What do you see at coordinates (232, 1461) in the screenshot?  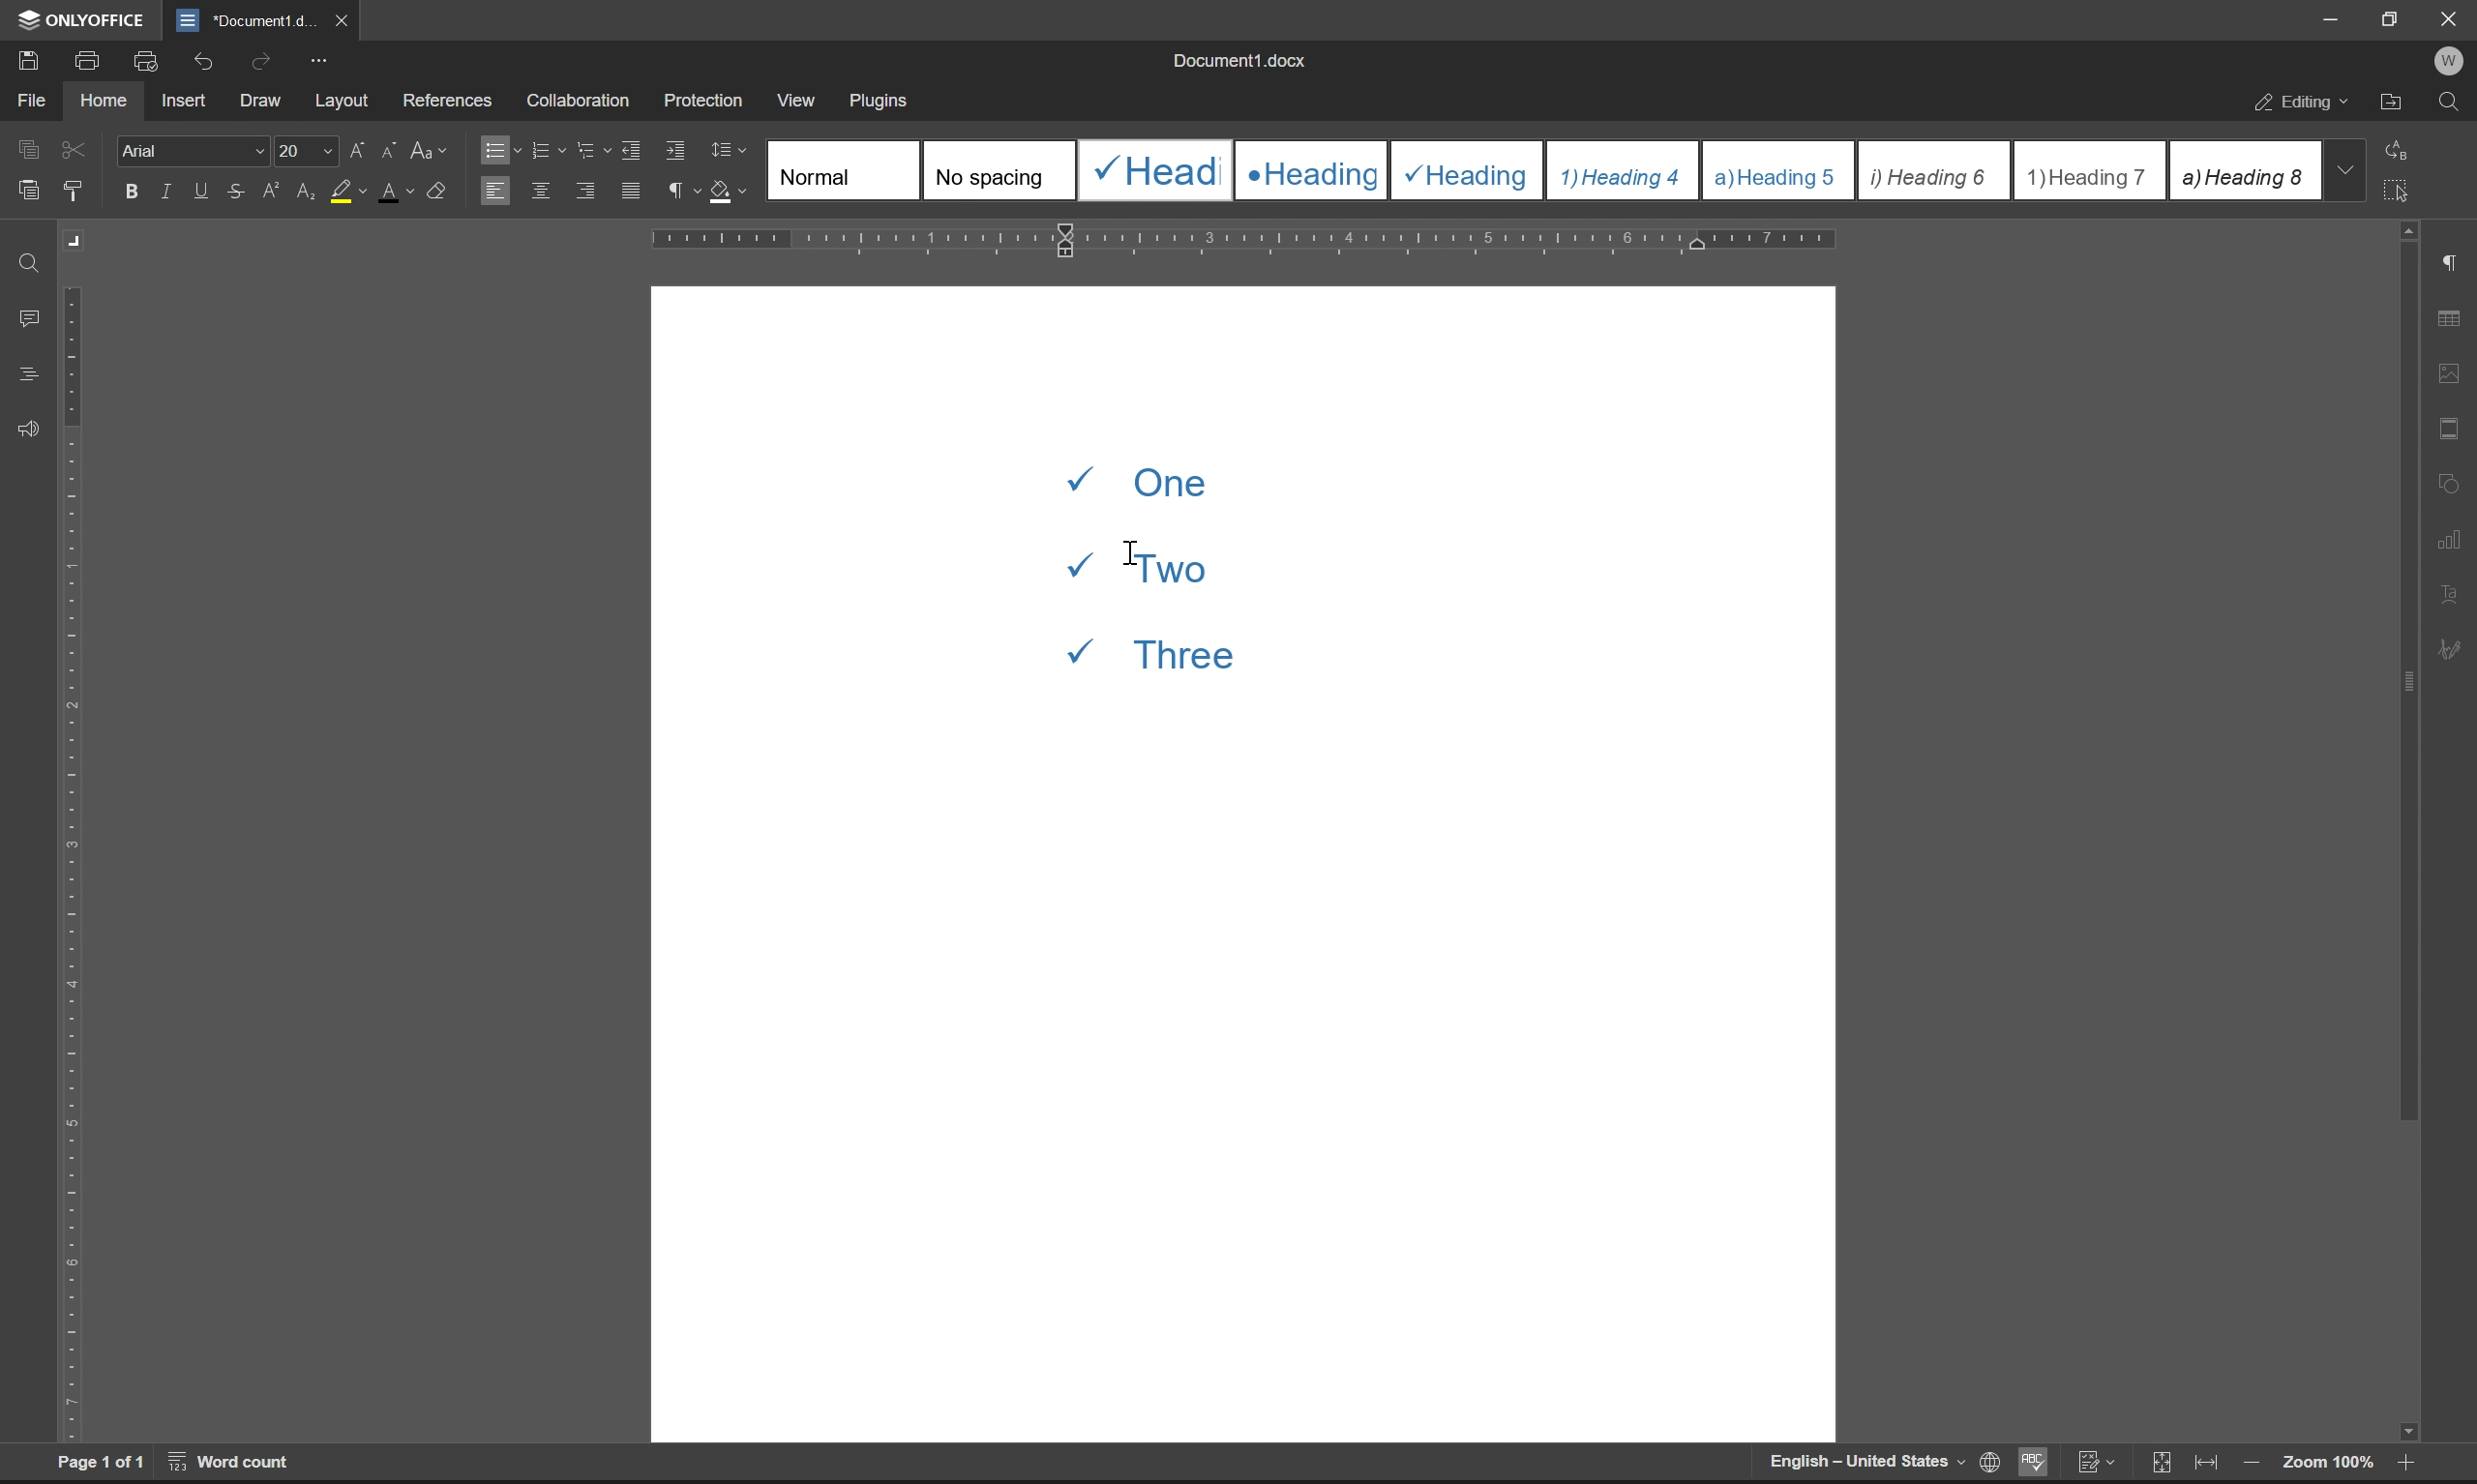 I see `word count` at bounding box center [232, 1461].